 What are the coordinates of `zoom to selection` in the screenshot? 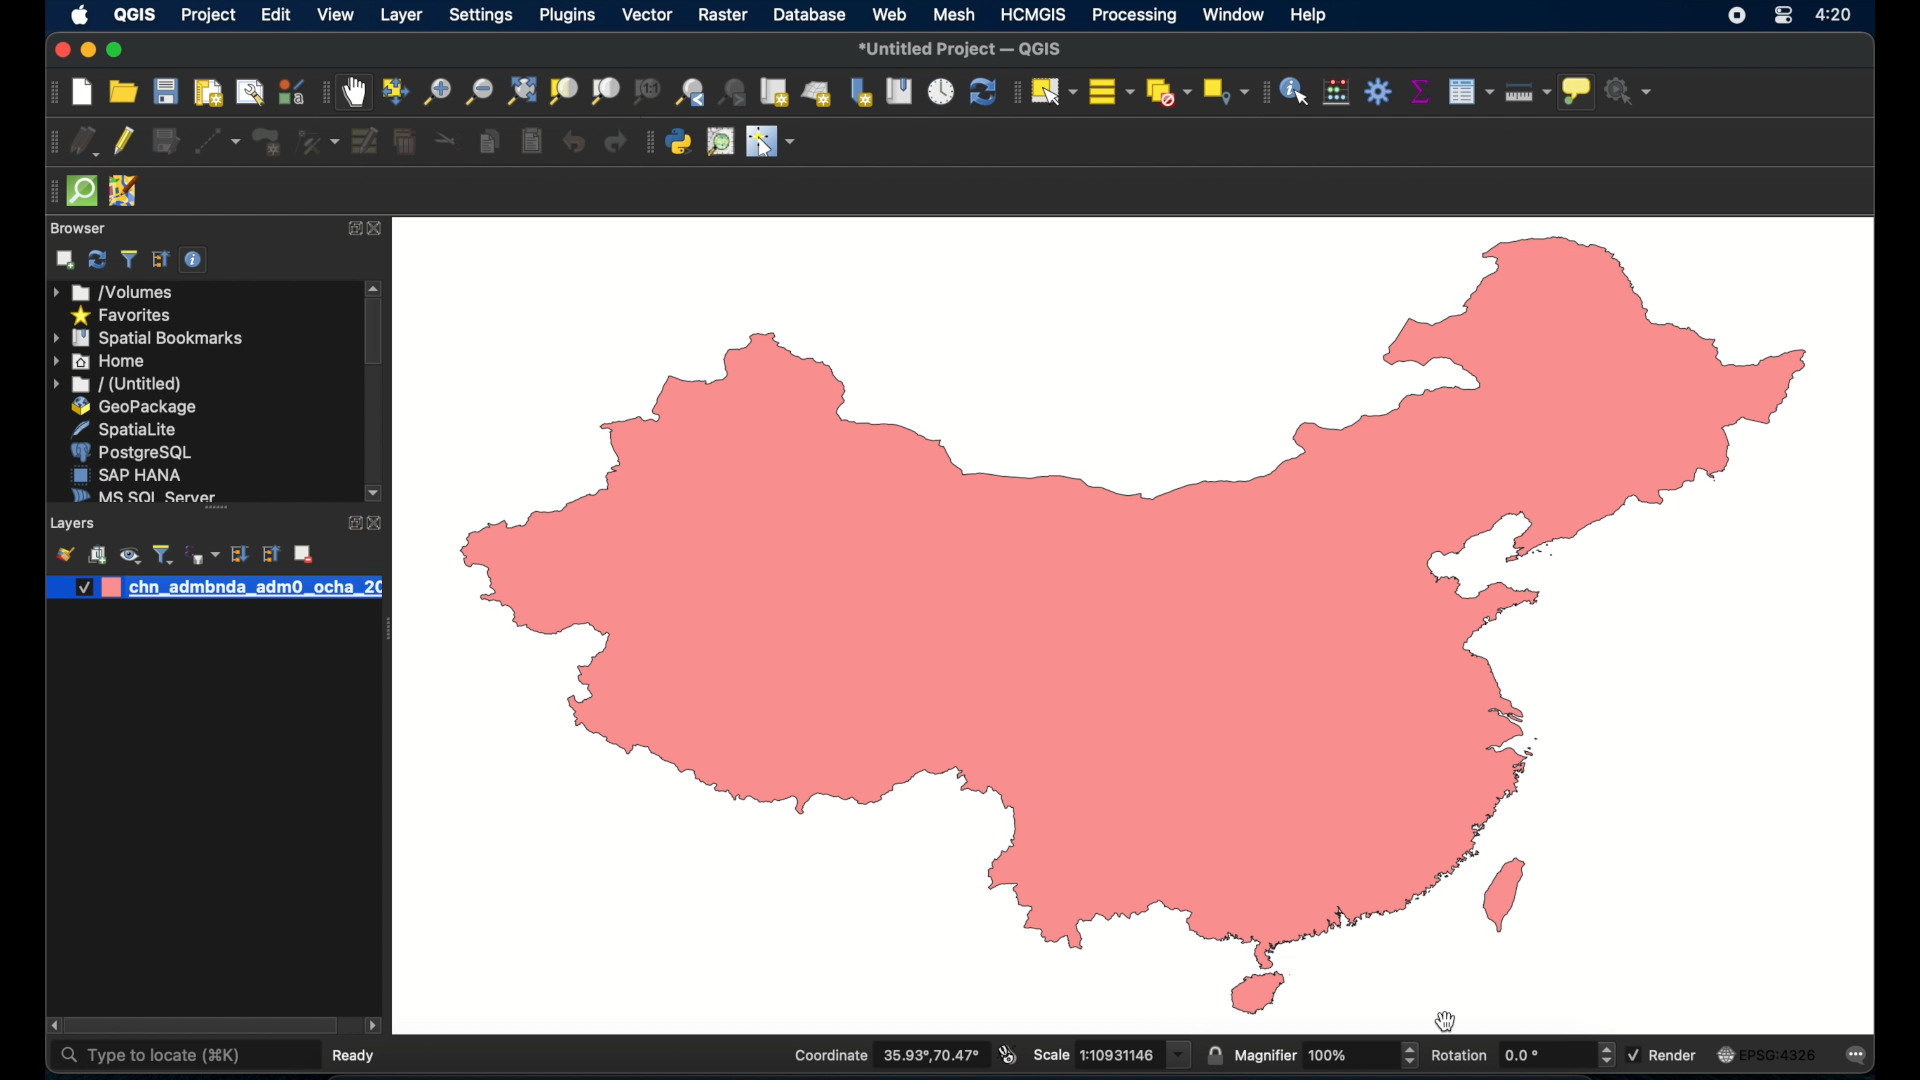 It's located at (564, 91).